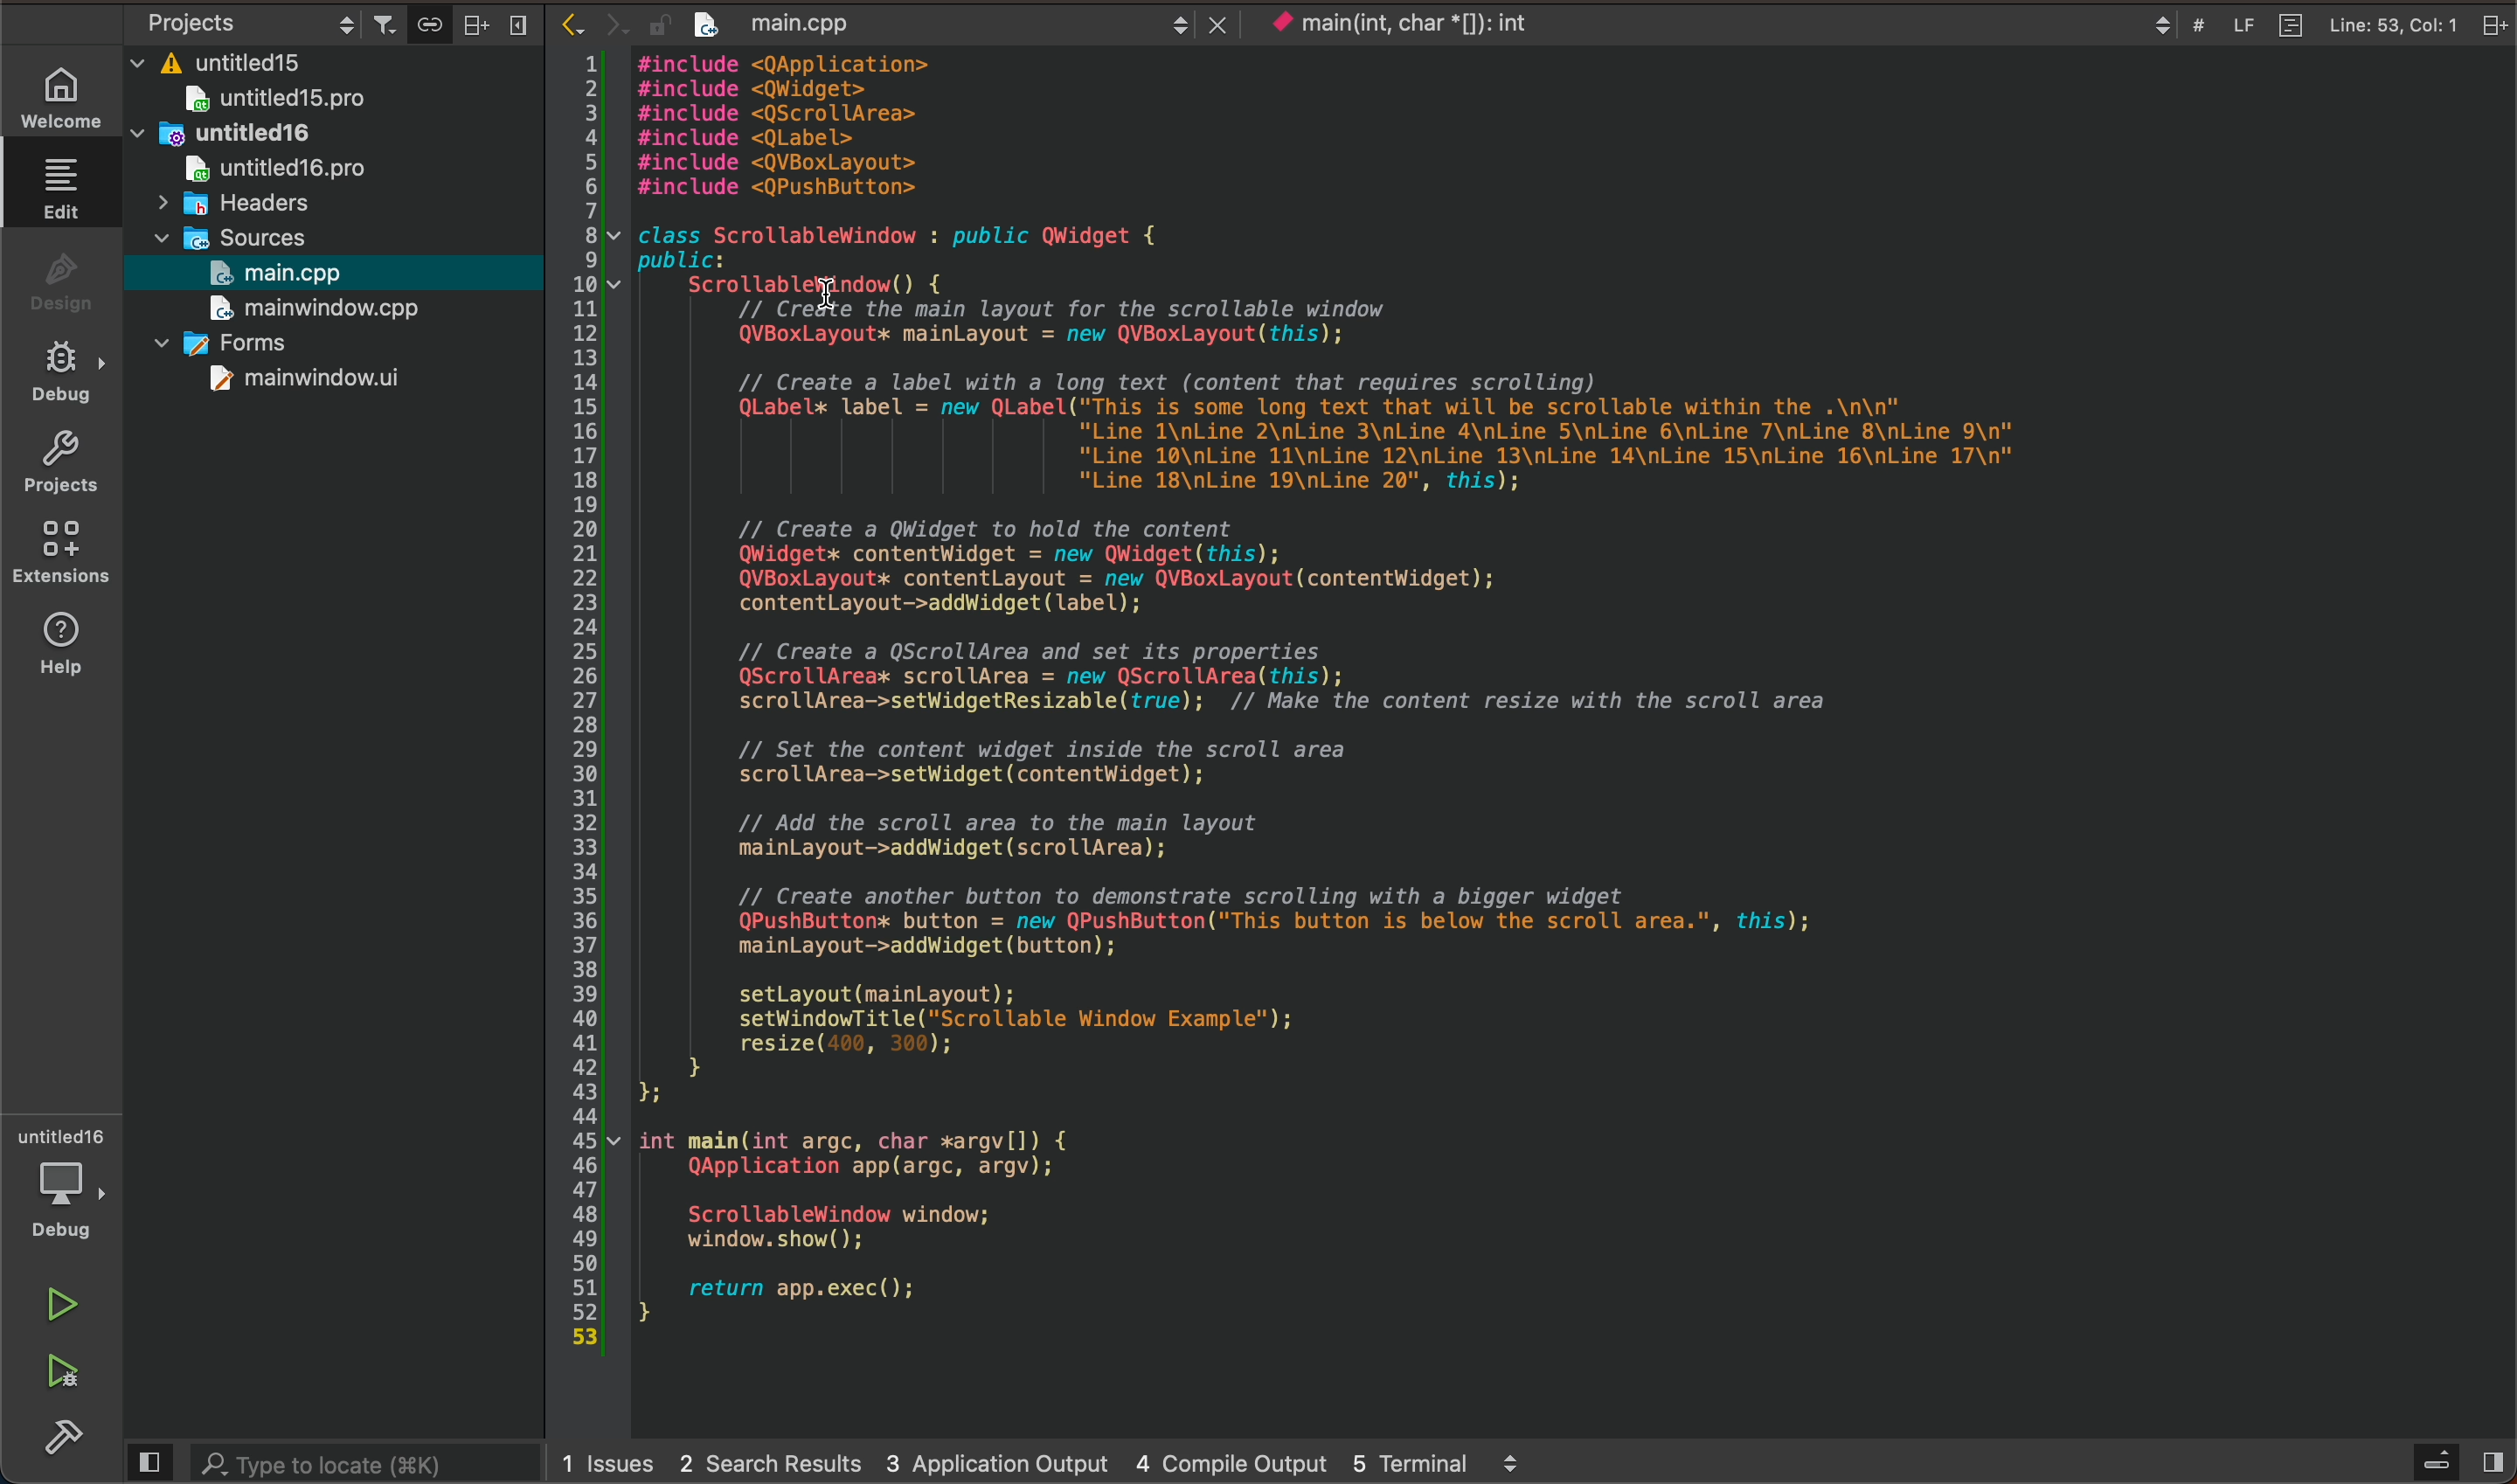 The width and height of the screenshot is (2517, 1484). What do you see at coordinates (1426, 27) in the screenshot?
I see `current context` at bounding box center [1426, 27].